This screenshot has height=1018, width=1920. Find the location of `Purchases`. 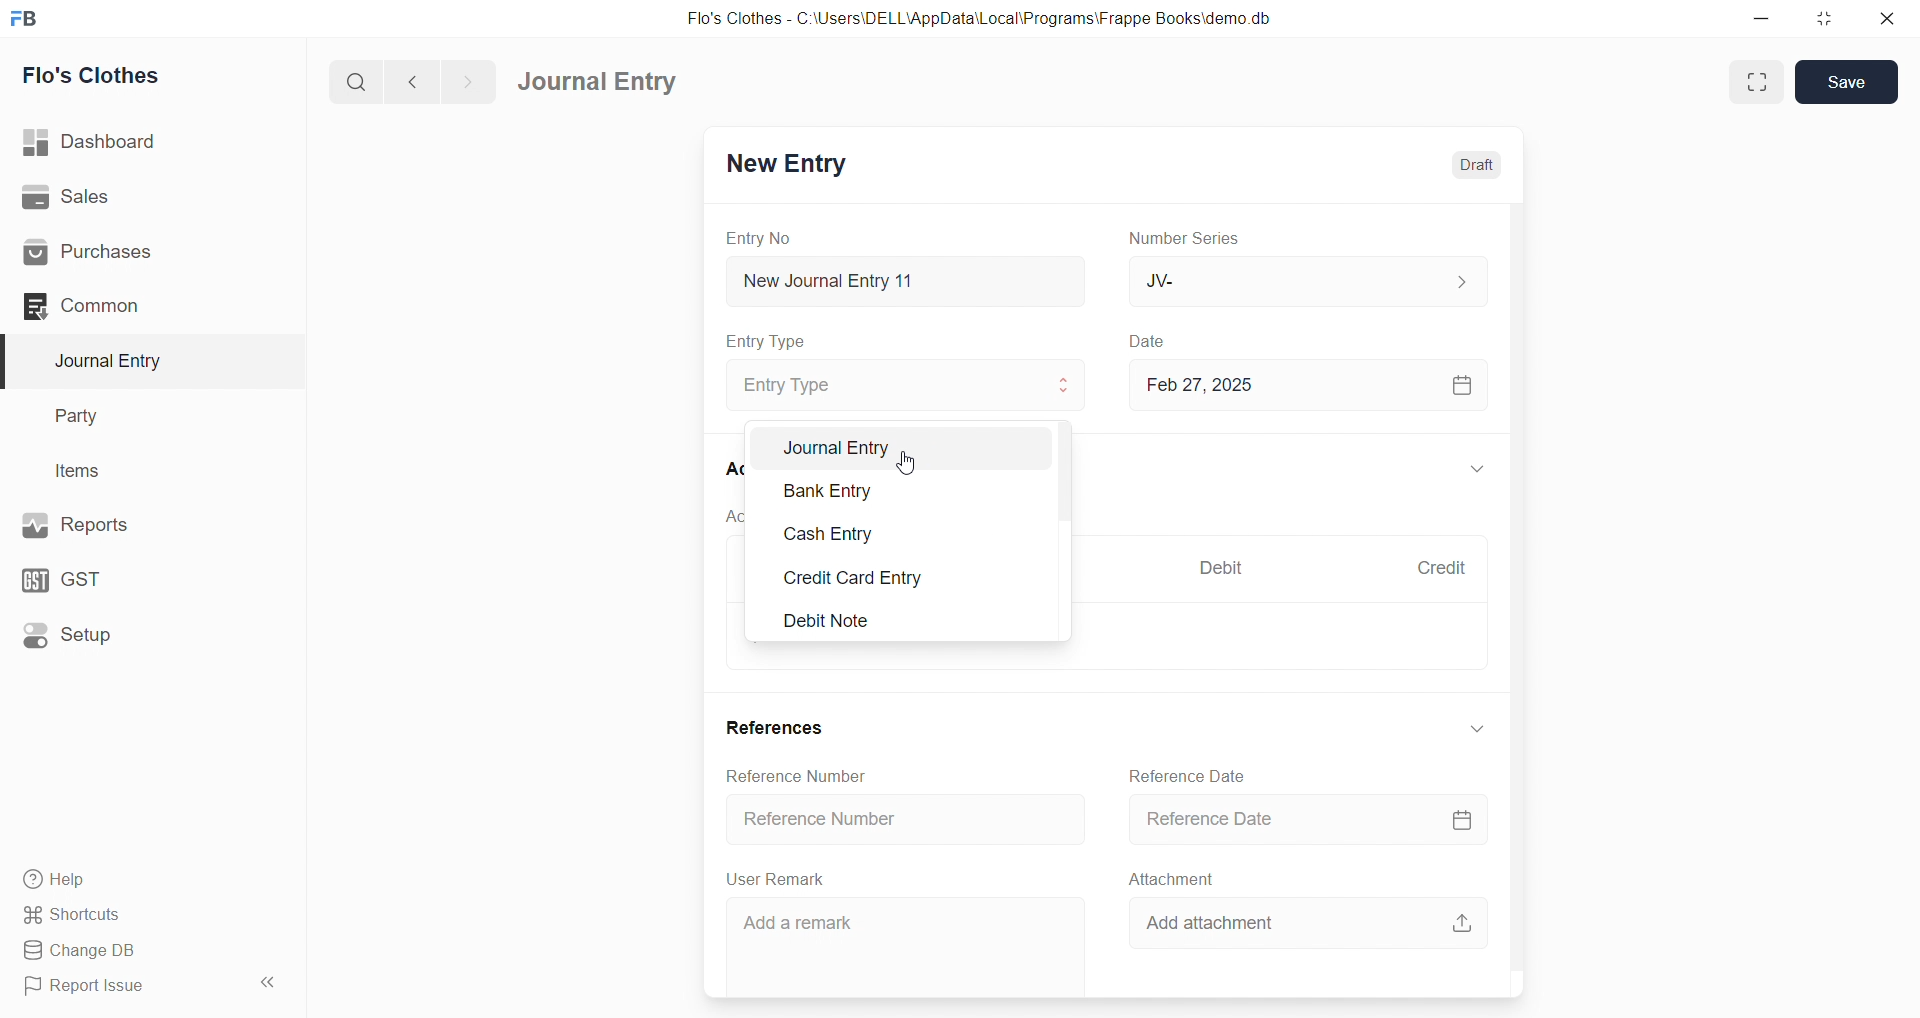

Purchases is located at coordinates (121, 254).